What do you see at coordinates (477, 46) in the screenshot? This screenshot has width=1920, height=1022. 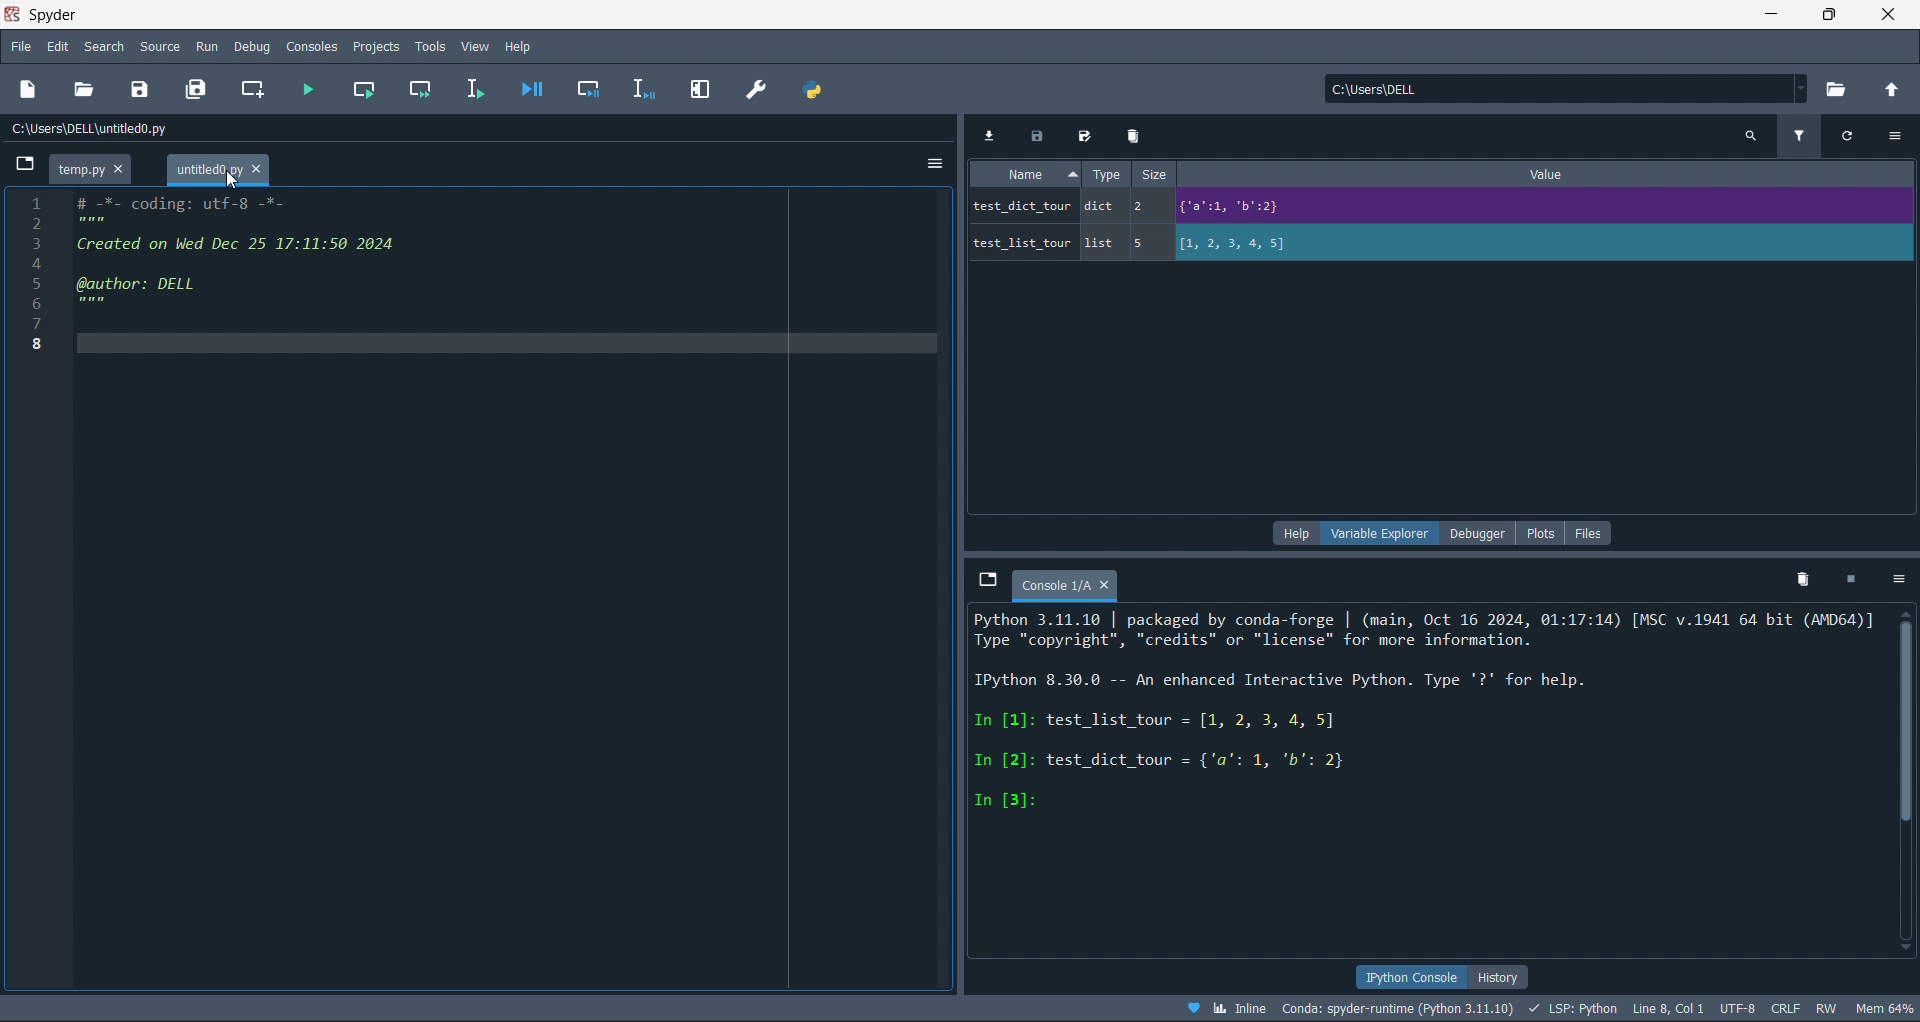 I see `view` at bounding box center [477, 46].